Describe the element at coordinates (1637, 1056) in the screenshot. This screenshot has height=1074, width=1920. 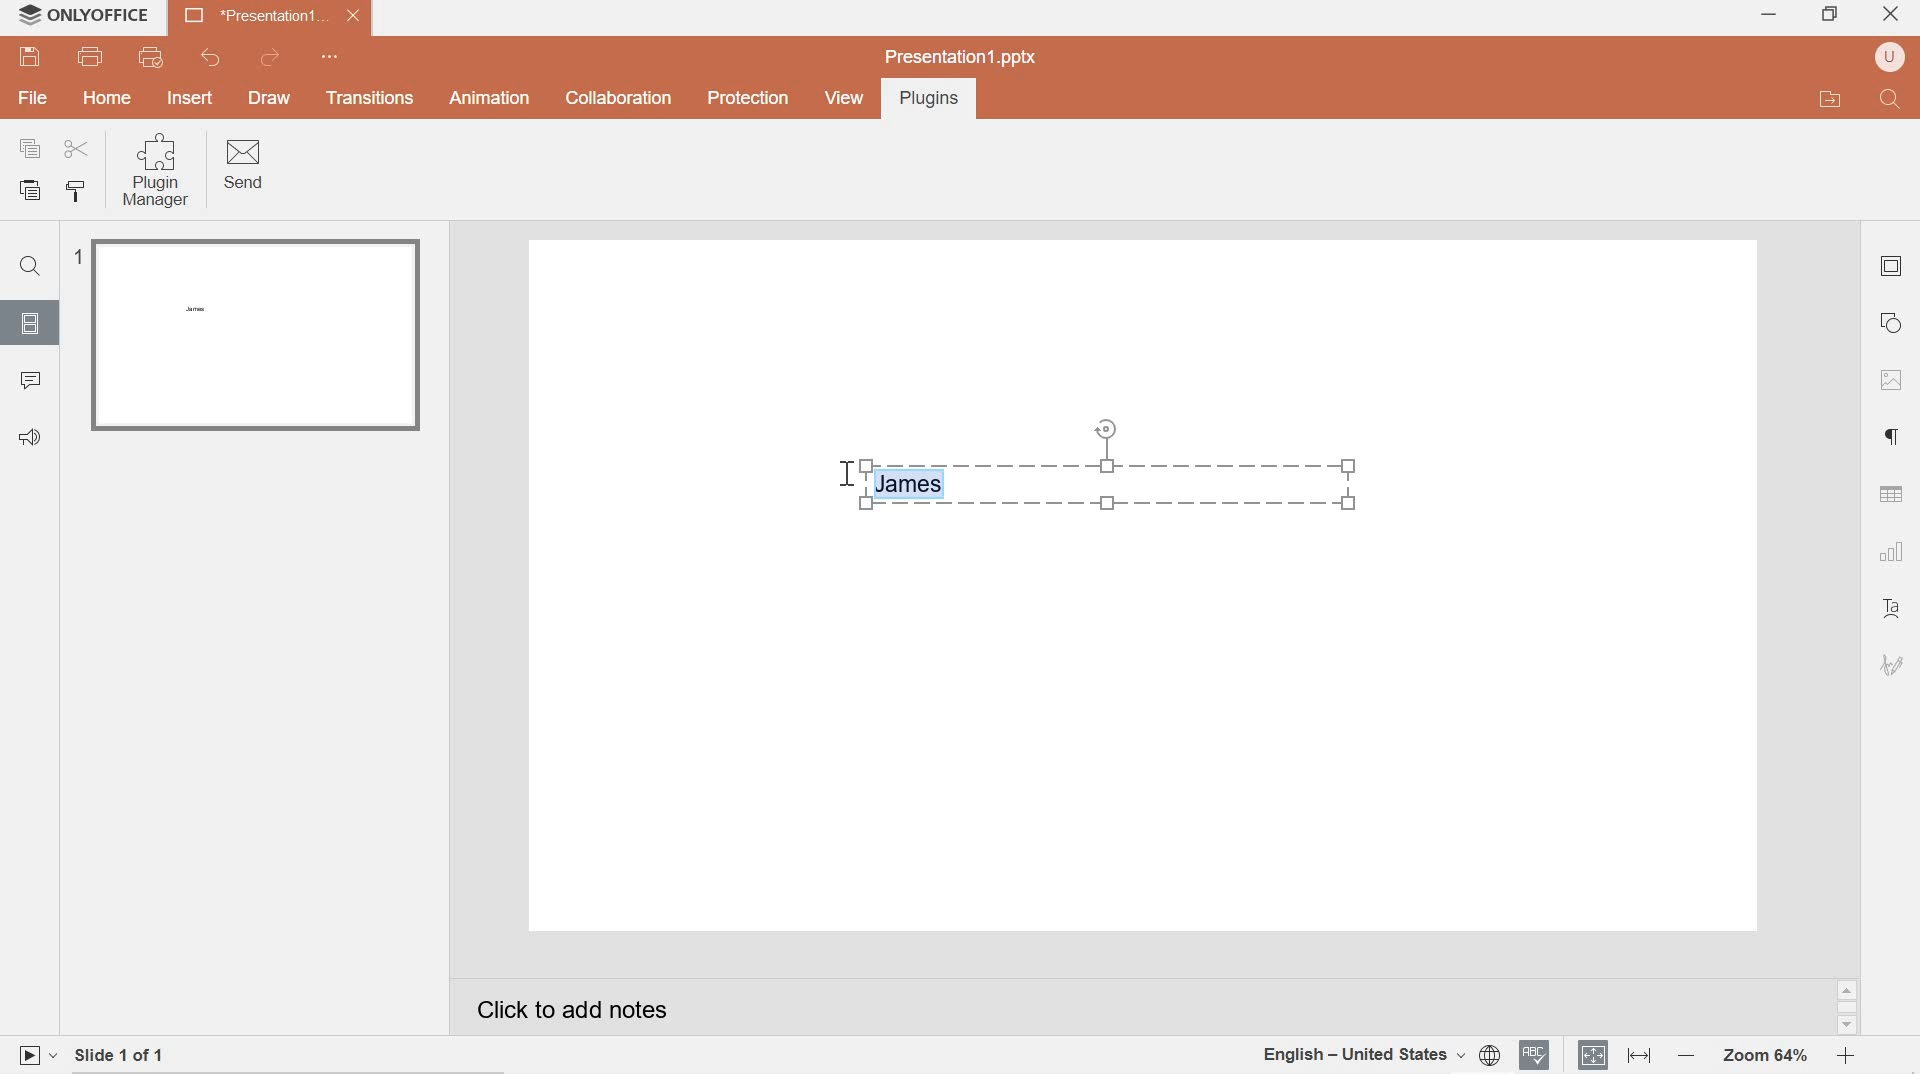
I see `fit to width` at that location.